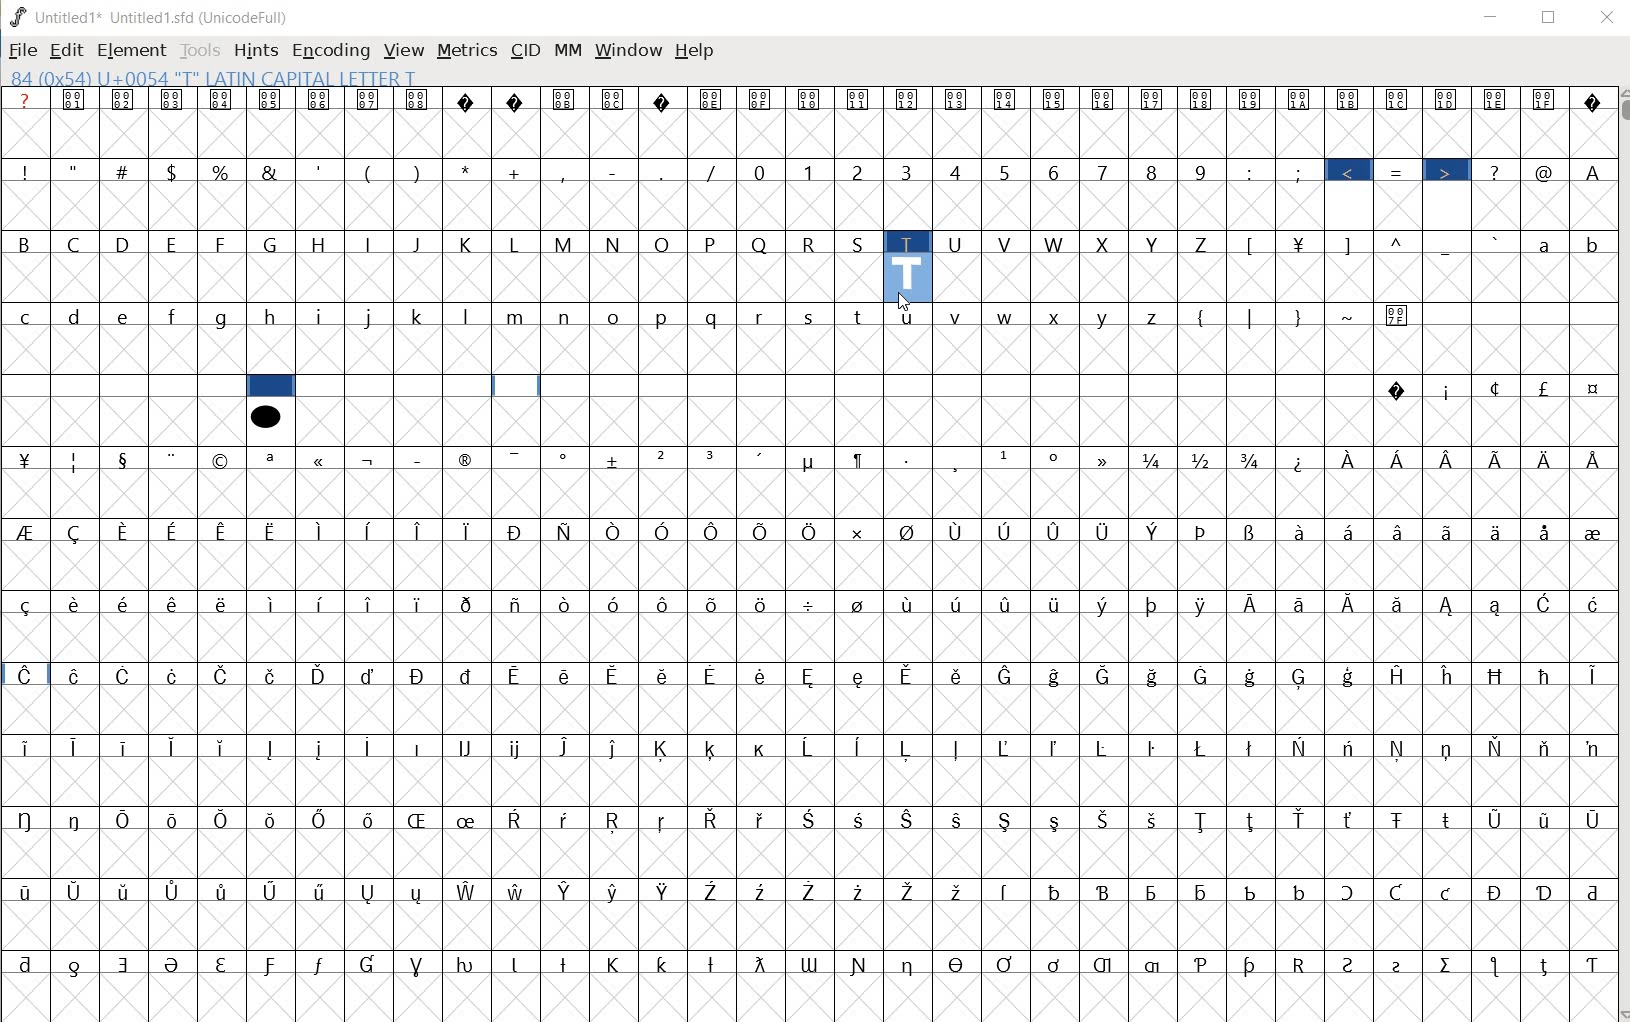 This screenshot has height=1022, width=1630. What do you see at coordinates (274, 318) in the screenshot?
I see `h` at bounding box center [274, 318].